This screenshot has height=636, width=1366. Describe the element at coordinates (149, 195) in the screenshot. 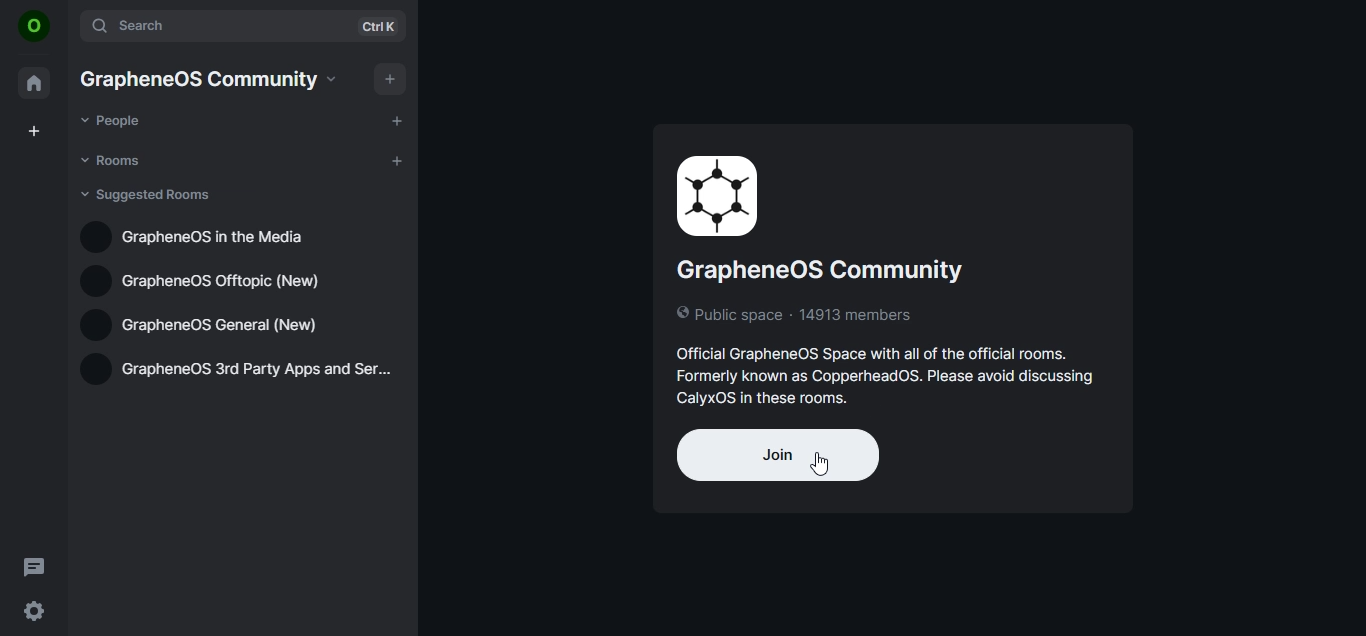

I see `suggested rooms` at that location.